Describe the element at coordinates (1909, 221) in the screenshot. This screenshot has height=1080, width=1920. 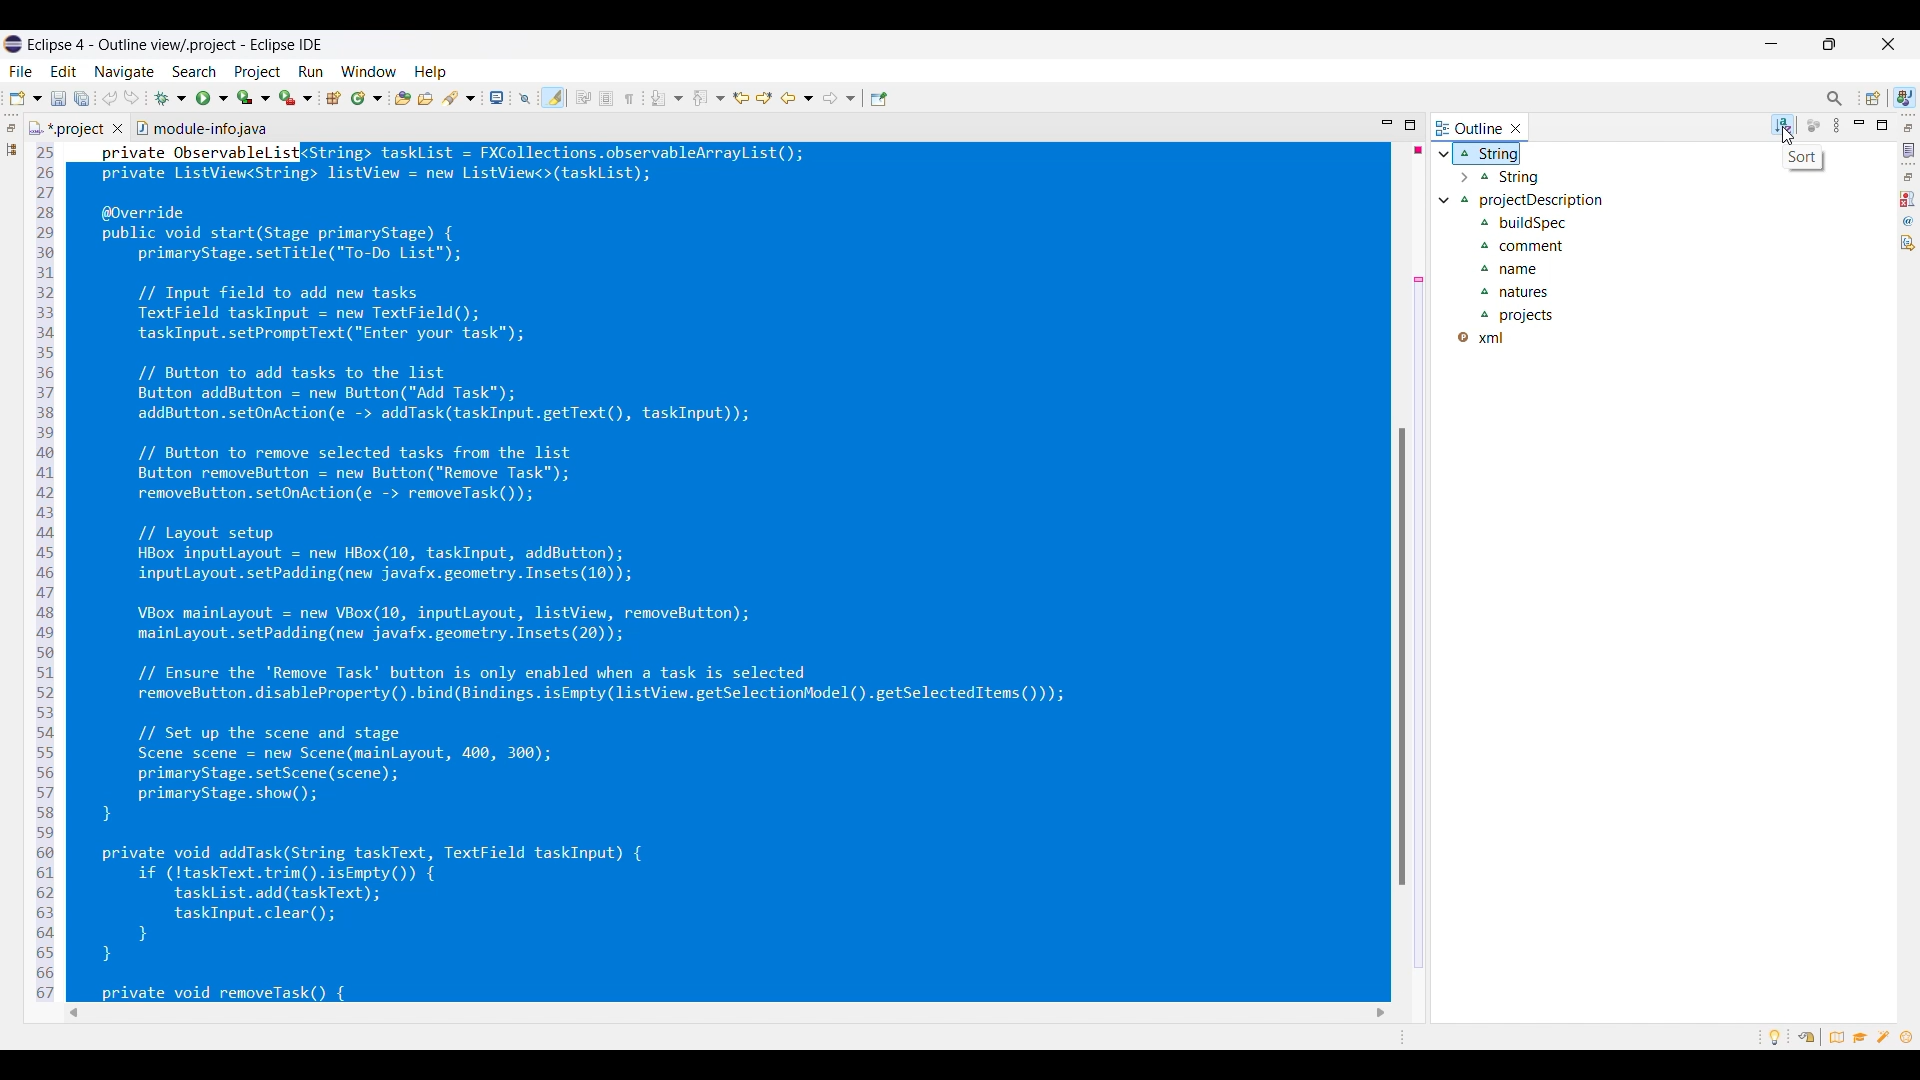
I see `Javadoc` at that location.